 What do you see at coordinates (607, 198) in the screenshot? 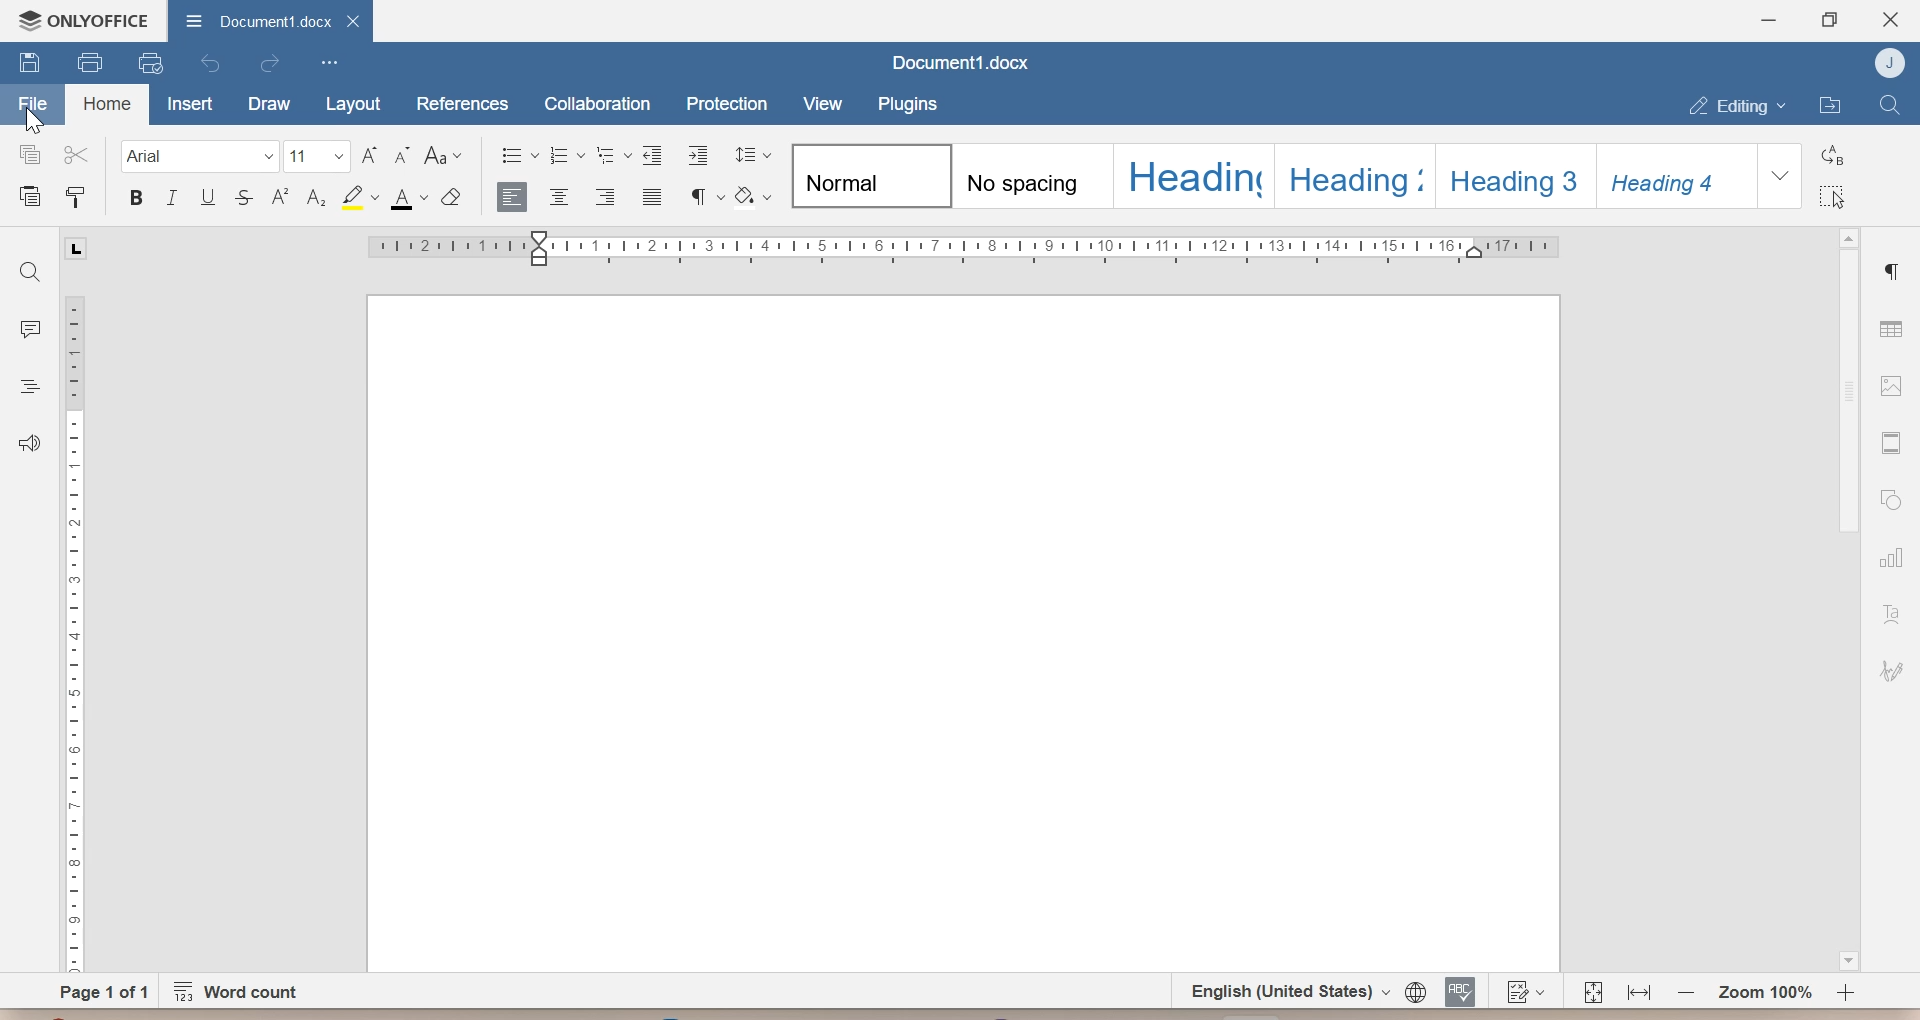
I see `align right` at bounding box center [607, 198].